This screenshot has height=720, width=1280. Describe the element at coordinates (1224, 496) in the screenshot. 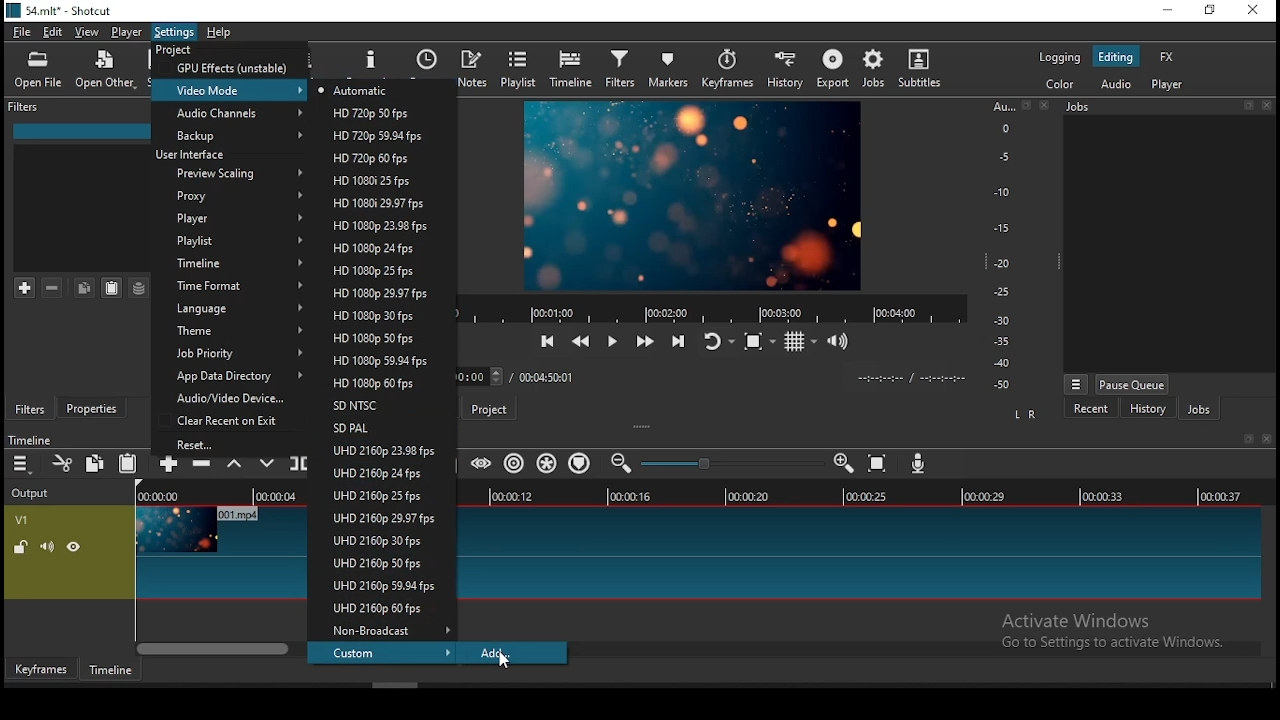

I see `00:00:37` at that location.